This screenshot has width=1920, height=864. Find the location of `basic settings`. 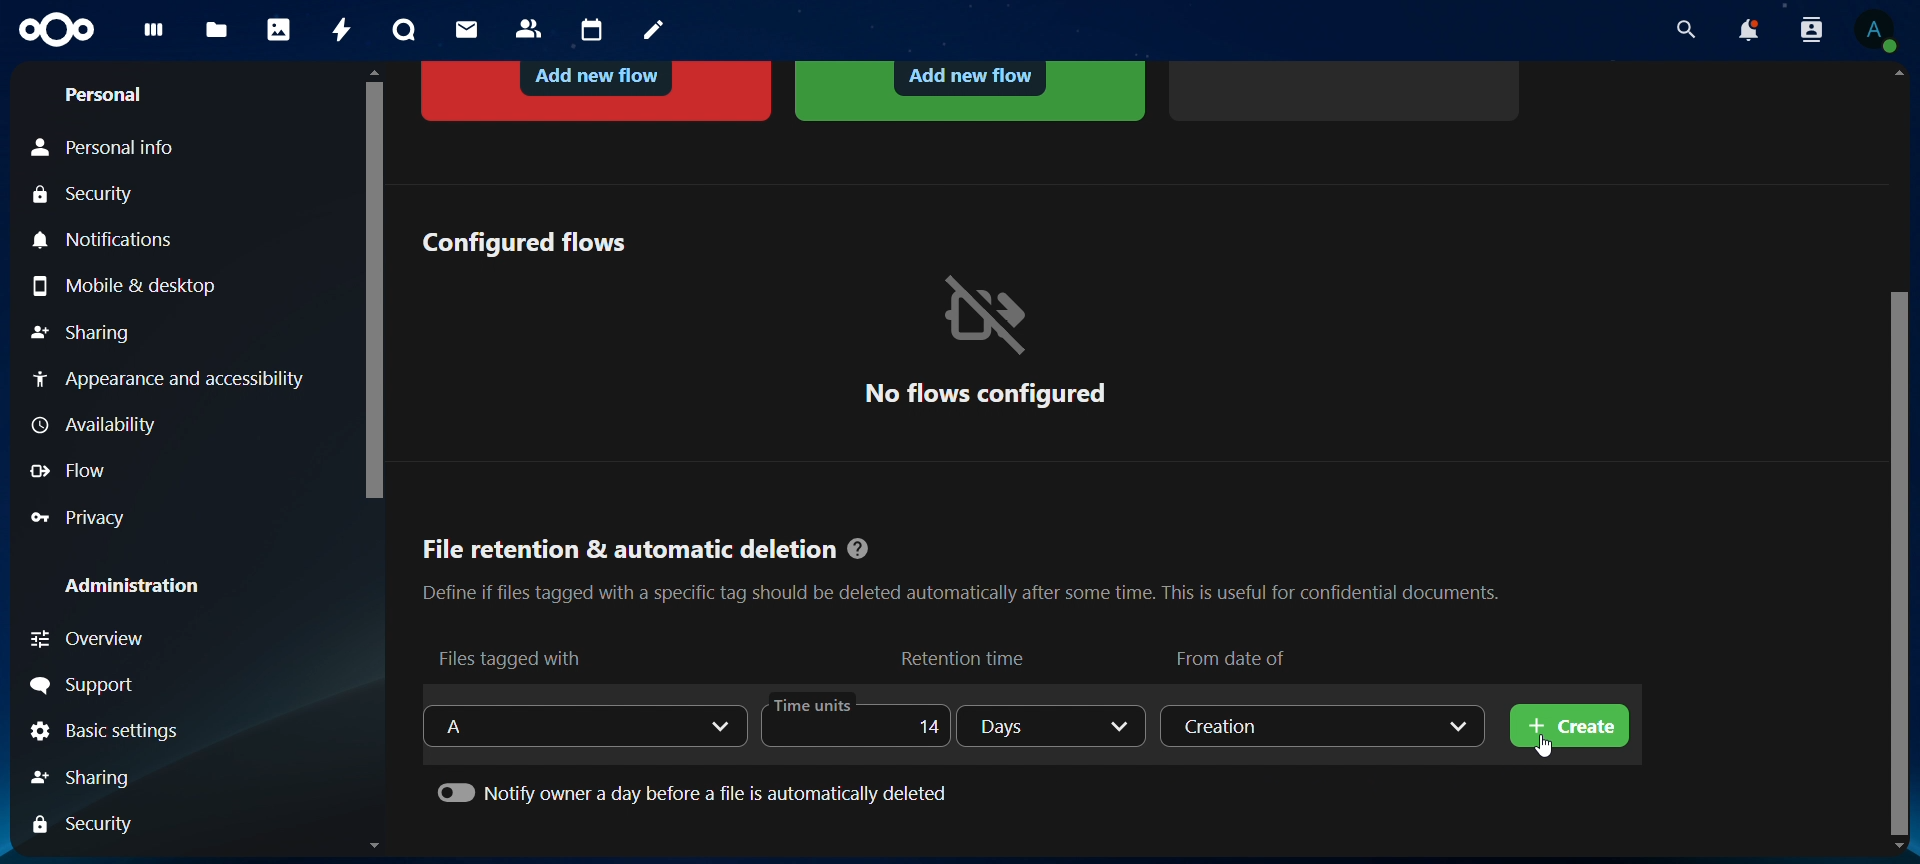

basic settings is located at coordinates (107, 733).